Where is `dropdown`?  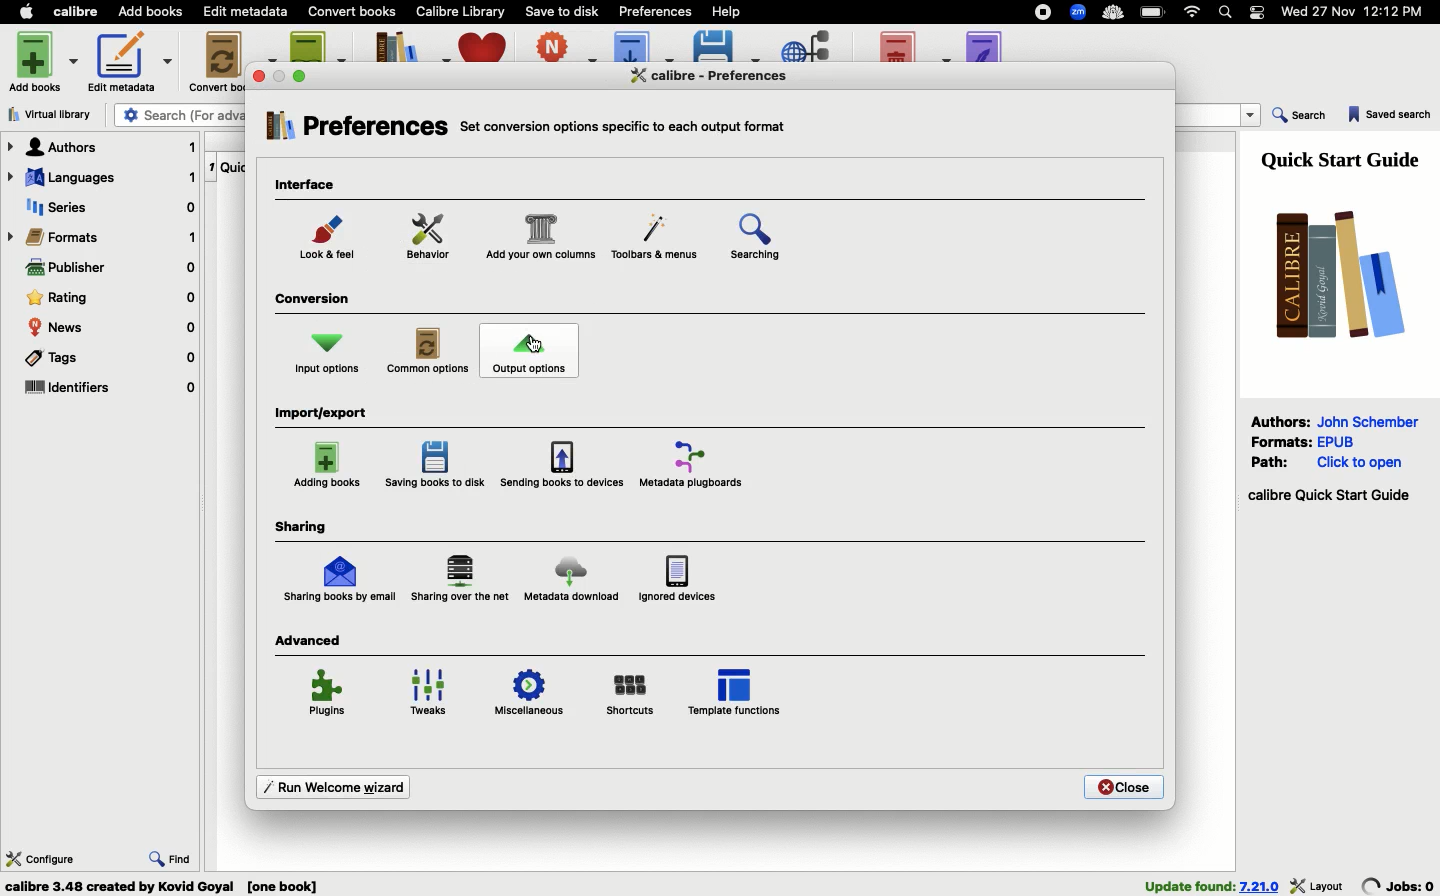
dropdown is located at coordinates (1252, 116).